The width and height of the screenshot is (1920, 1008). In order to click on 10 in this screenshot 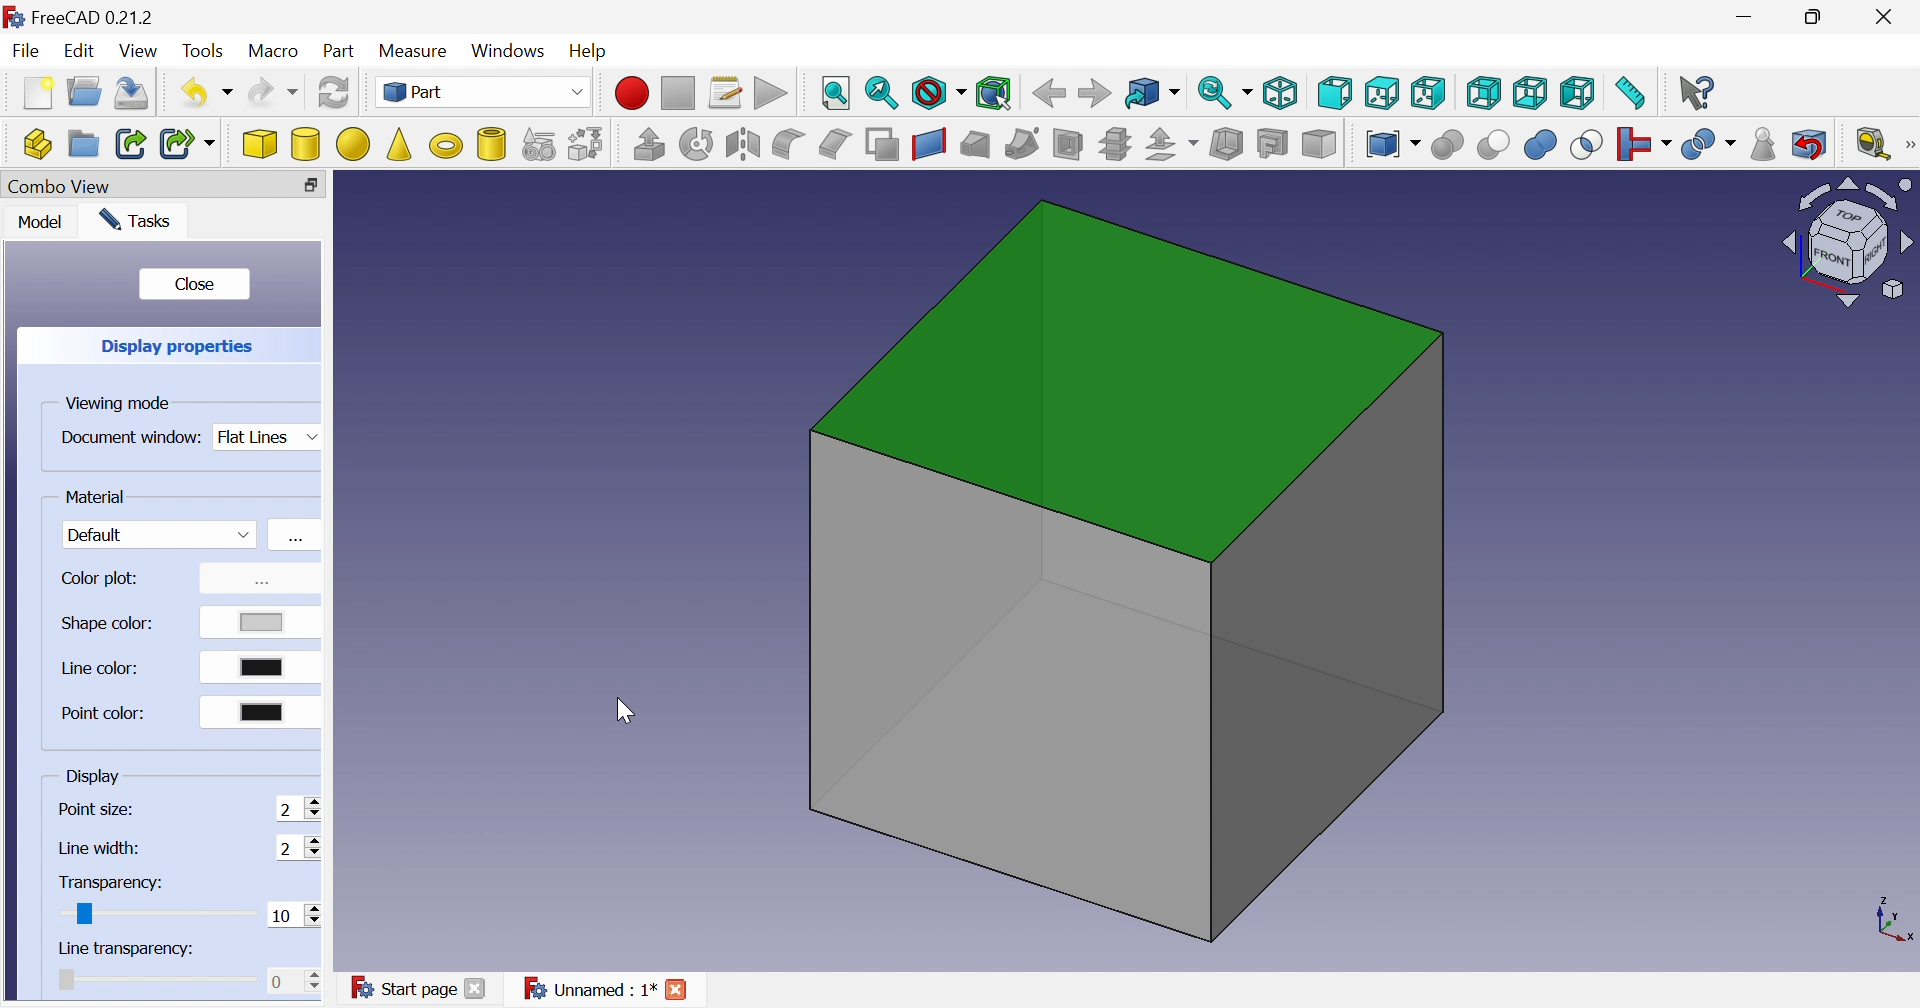, I will do `click(293, 914)`.